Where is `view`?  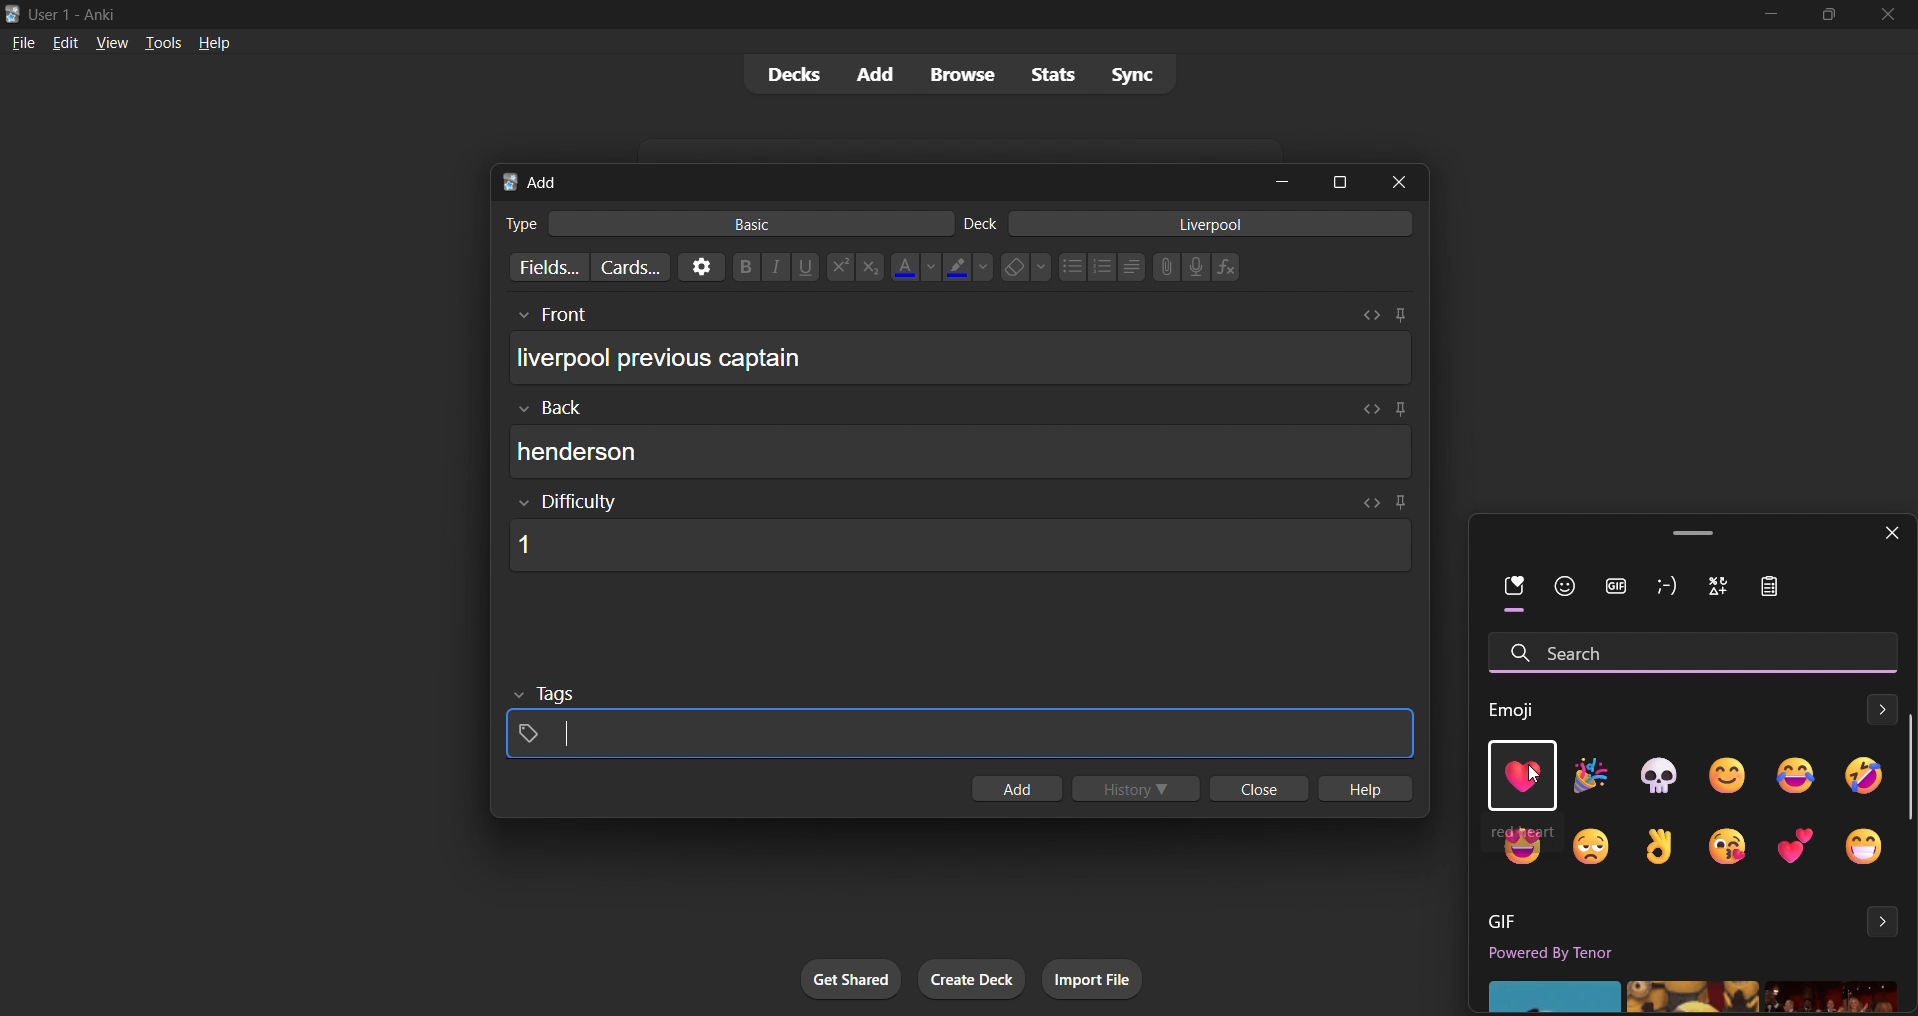 view is located at coordinates (110, 42).